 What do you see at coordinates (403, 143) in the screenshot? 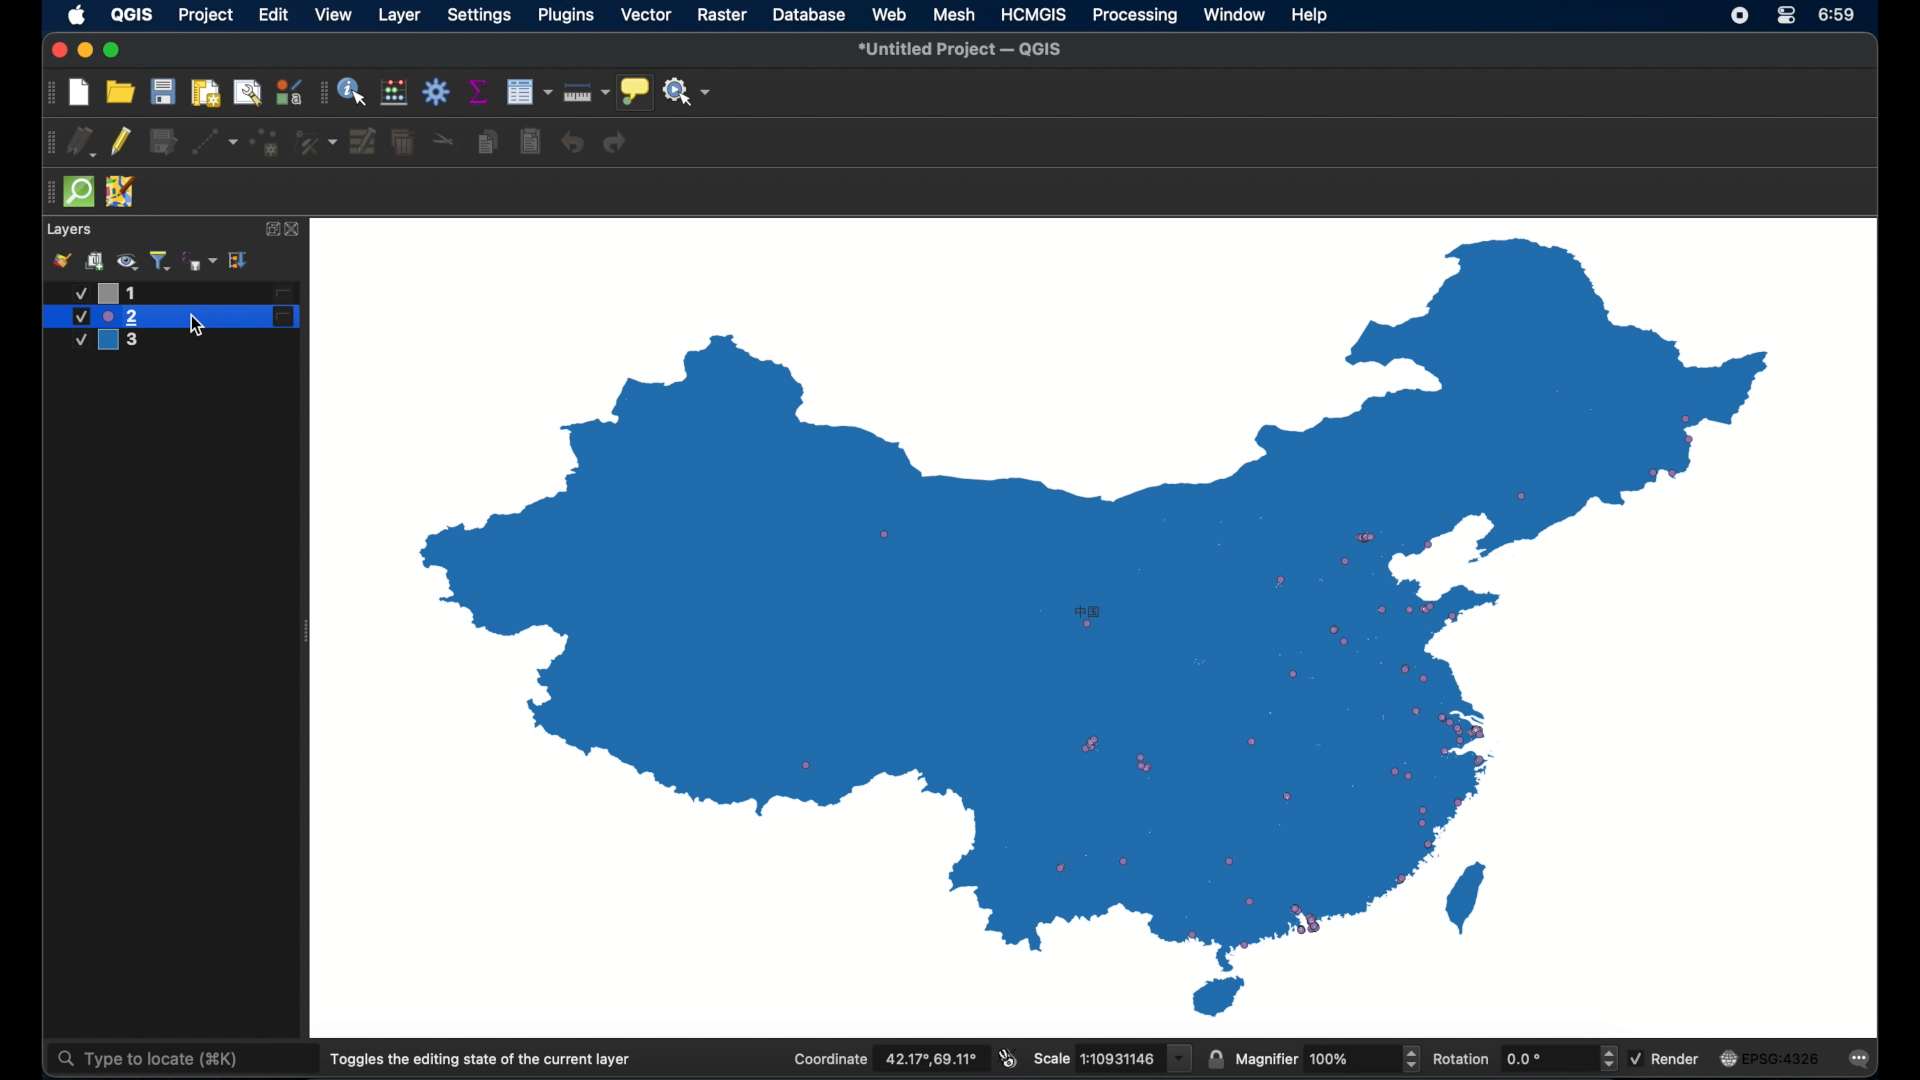
I see `delete selected` at bounding box center [403, 143].